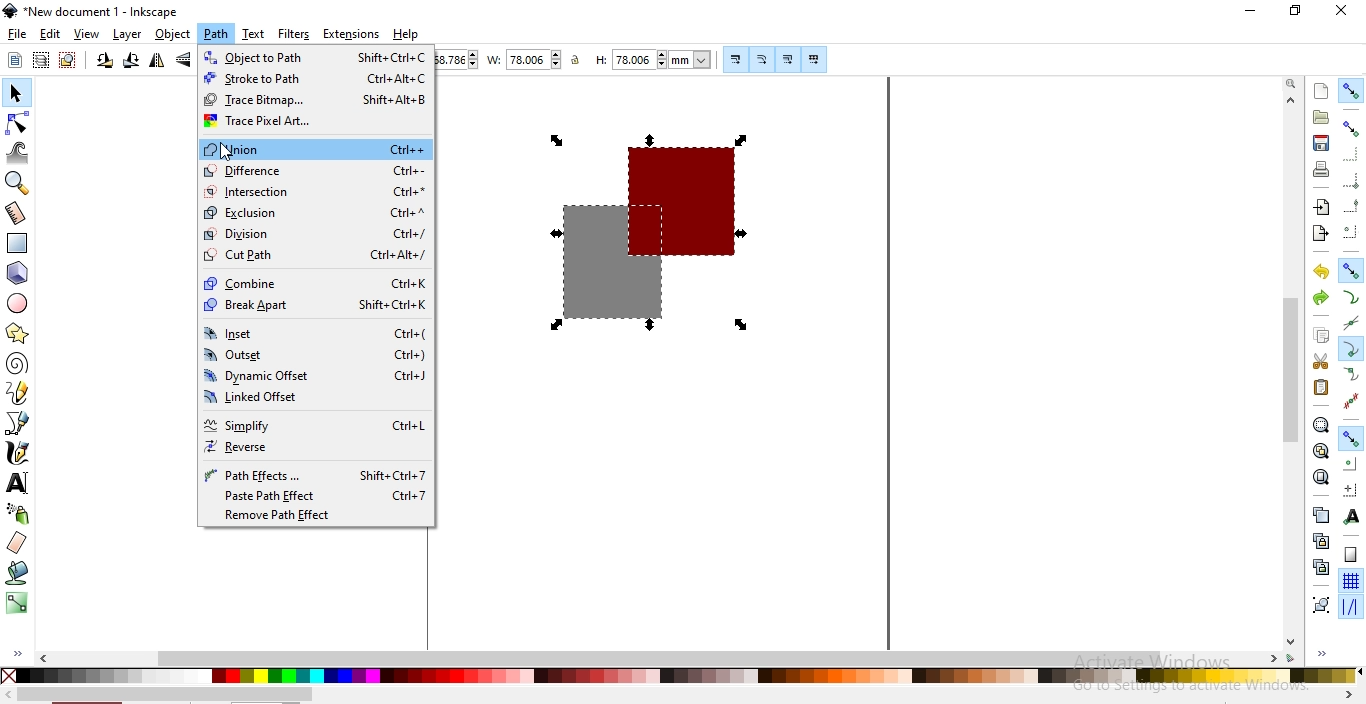  What do you see at coordinates (217, 34) in the screenshot?
I see `path` at bounding box center [217, 34].